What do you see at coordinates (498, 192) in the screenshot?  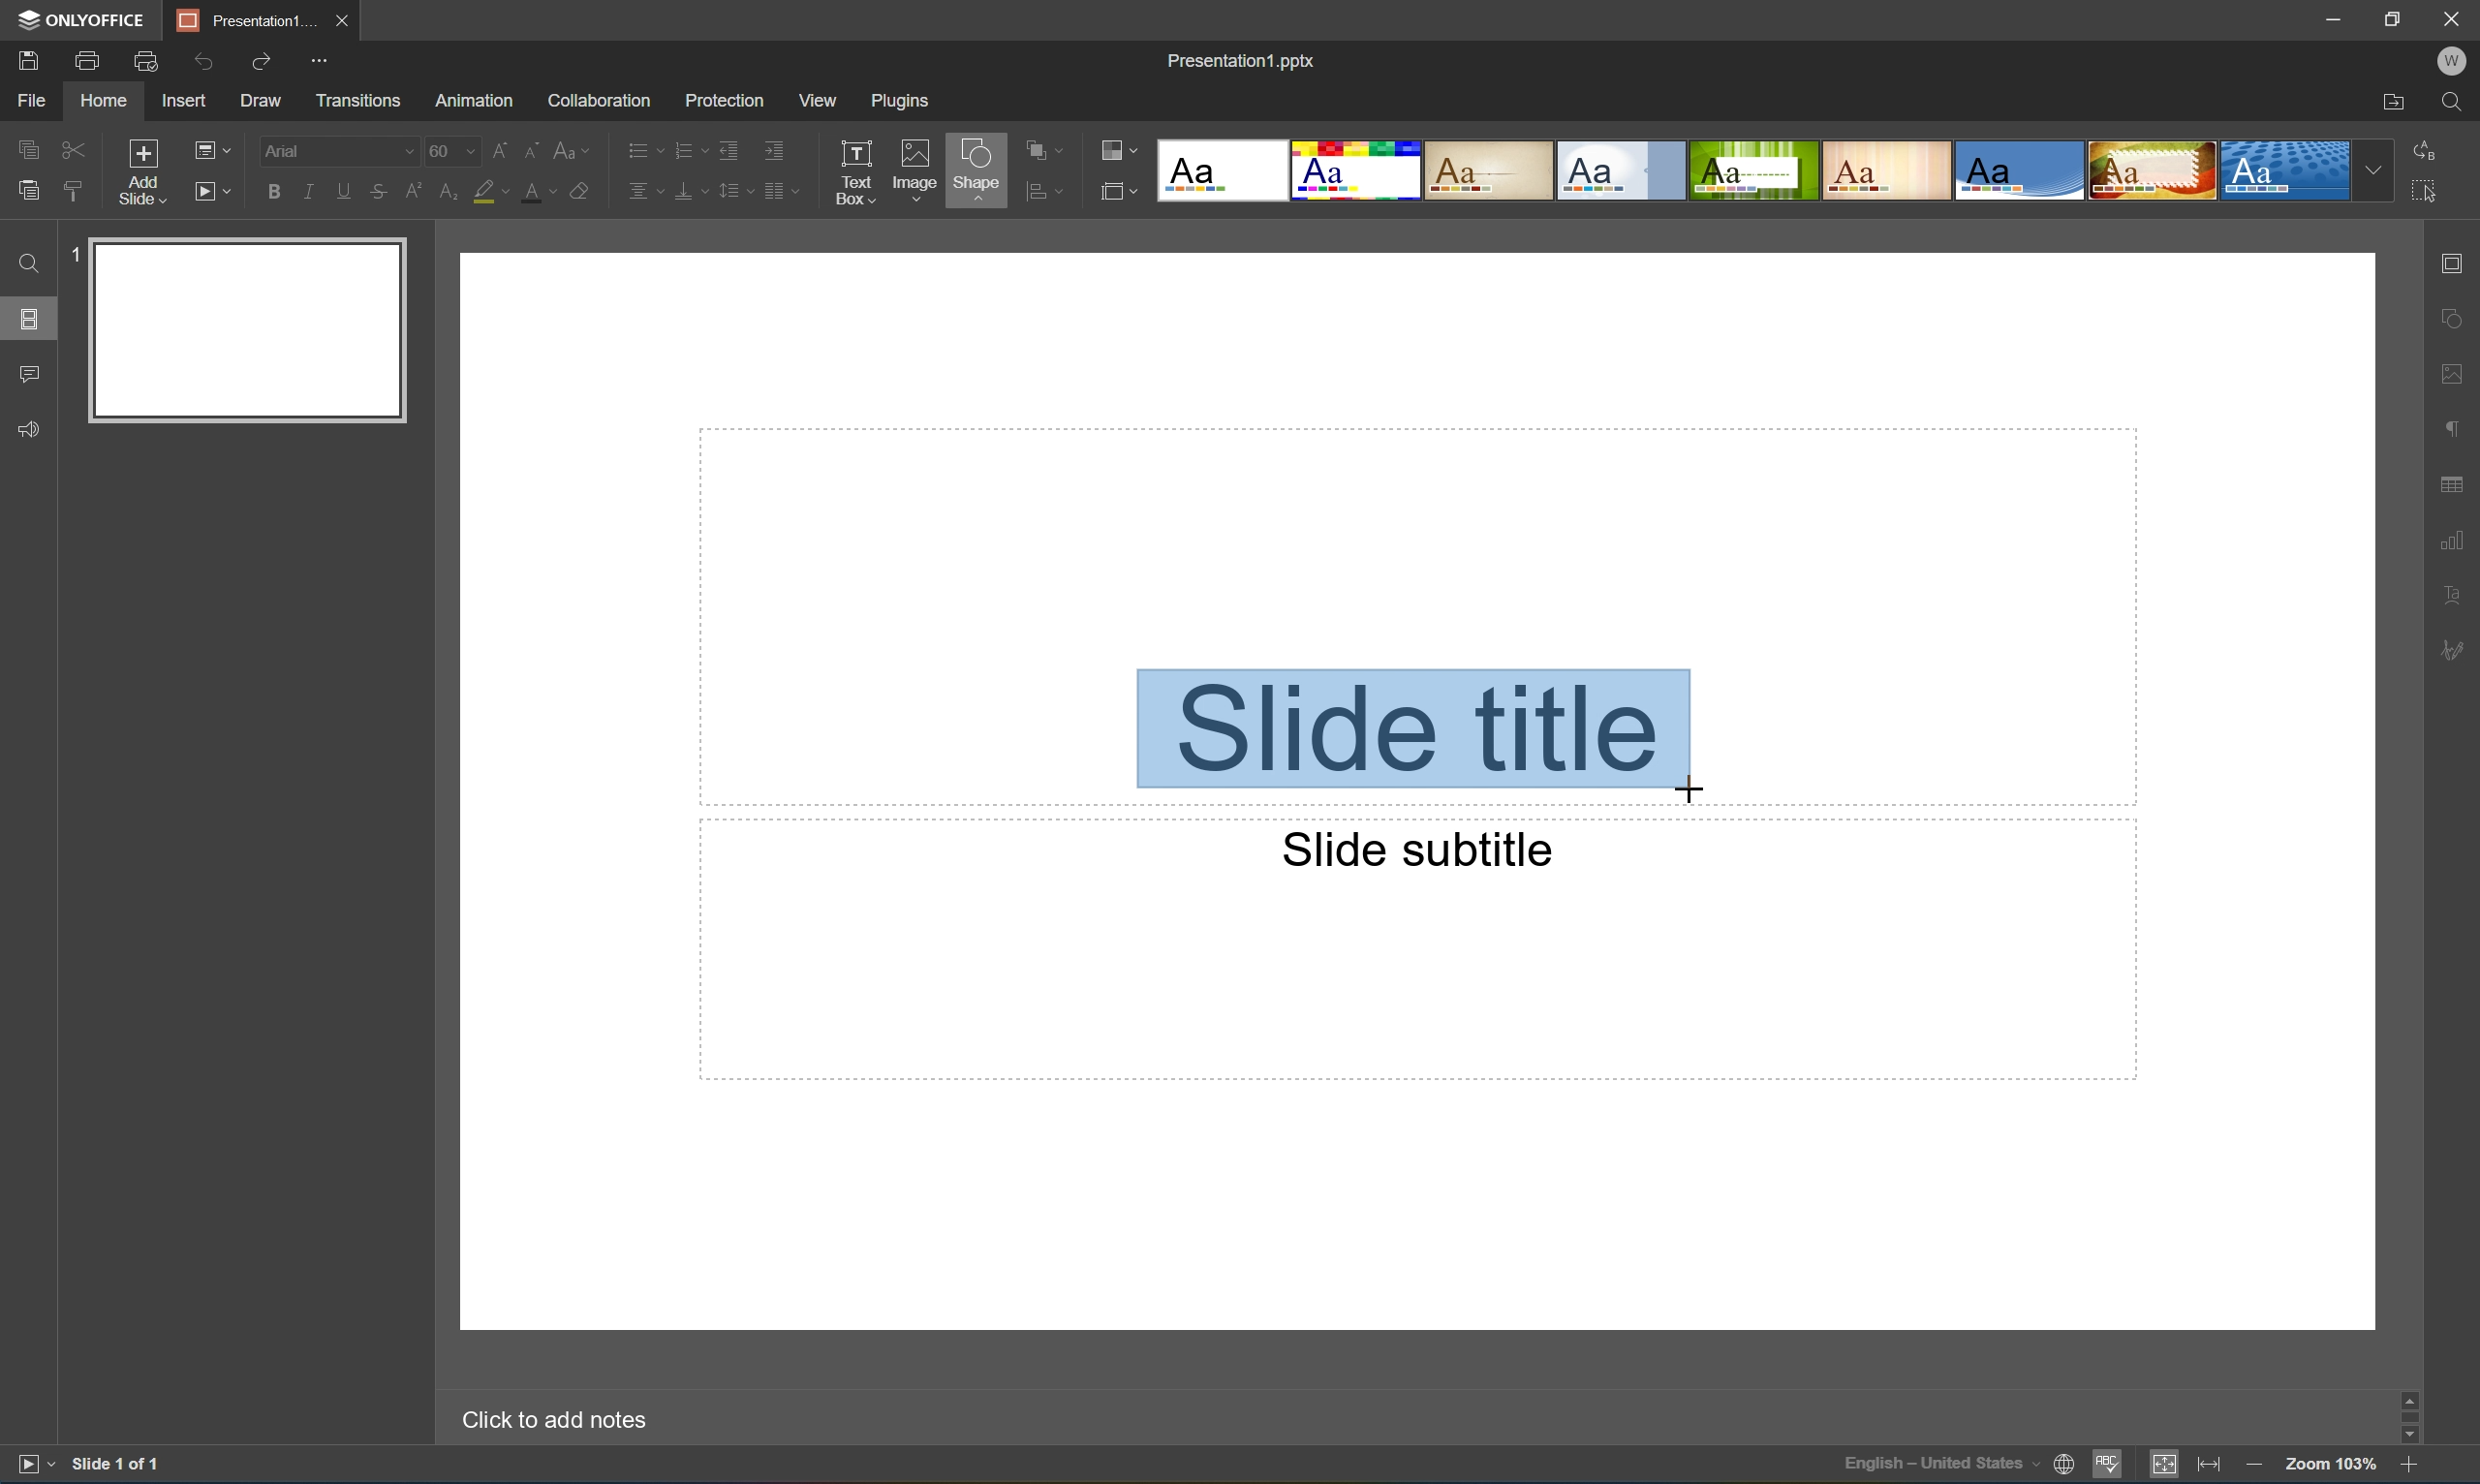 I see `Highlight color` at bounding box center [498, 192].